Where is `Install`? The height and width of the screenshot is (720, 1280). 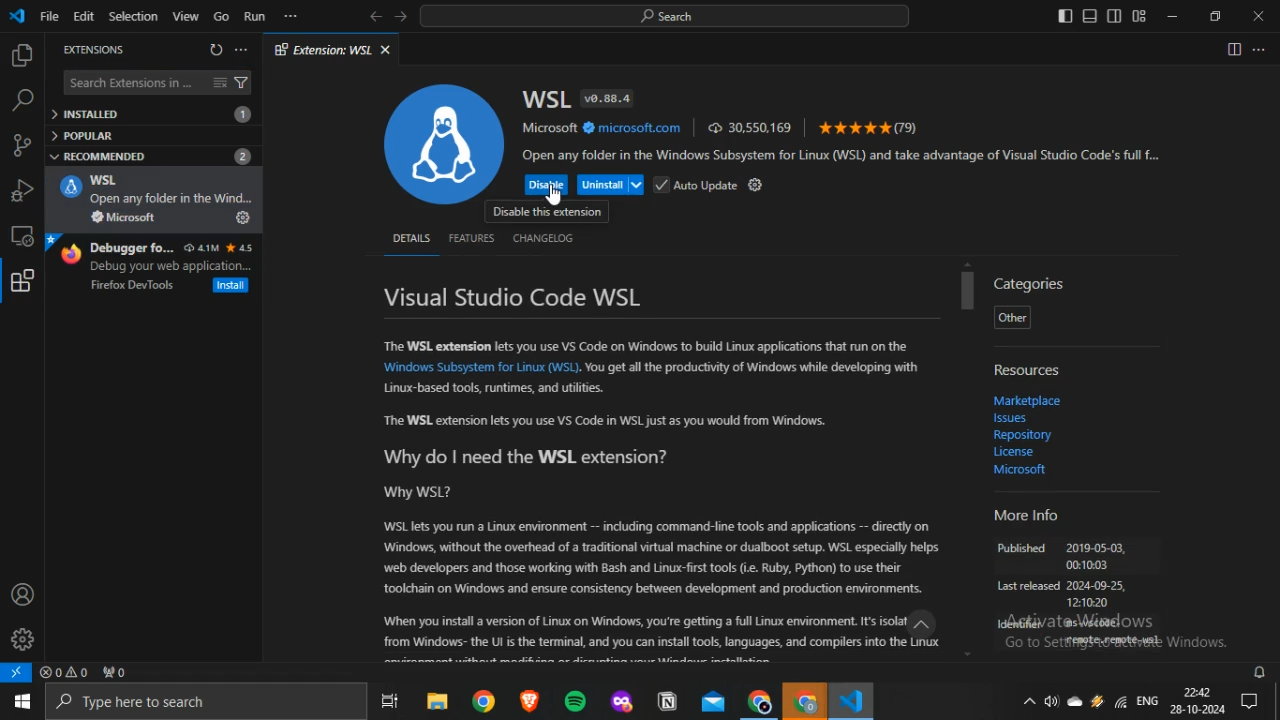
Install is located at coordinates (242, 217).